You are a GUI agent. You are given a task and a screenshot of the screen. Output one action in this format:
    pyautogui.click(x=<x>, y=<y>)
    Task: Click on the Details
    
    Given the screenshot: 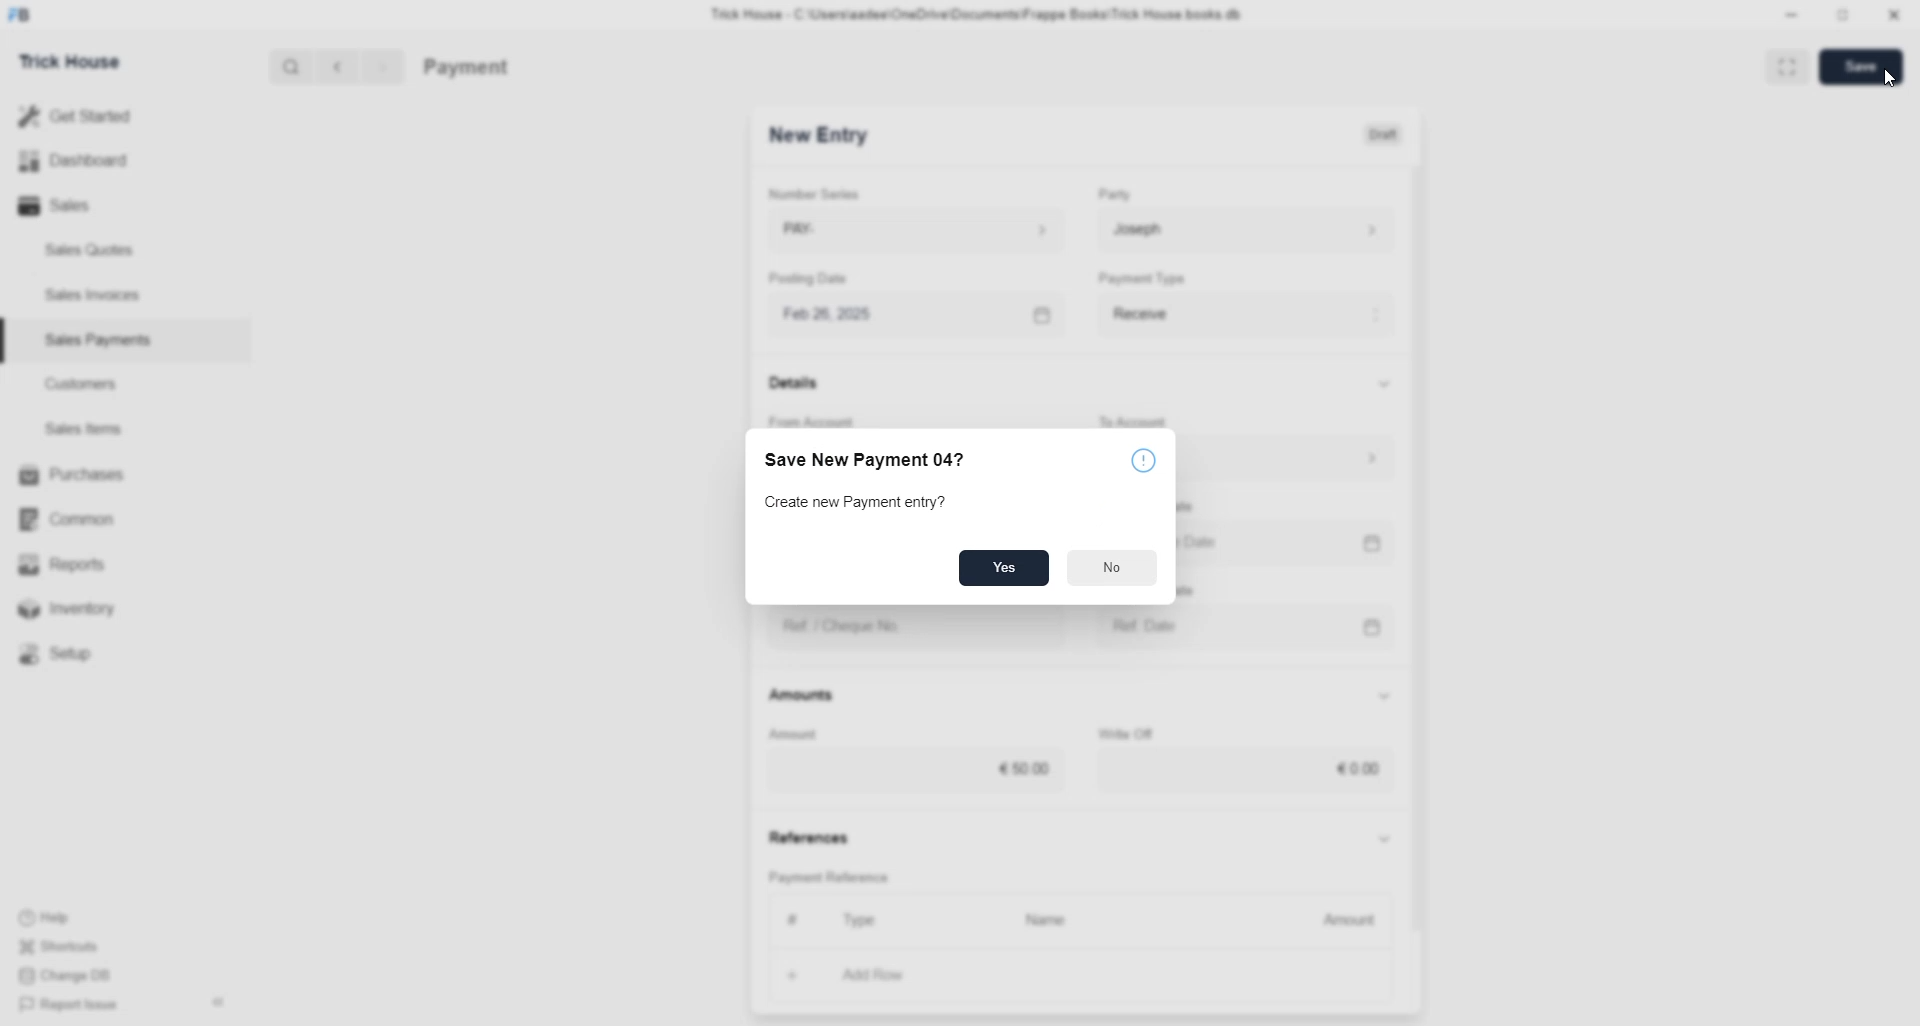 What is the action you would take?
    pyautogui.click(x=796, y=382)
    